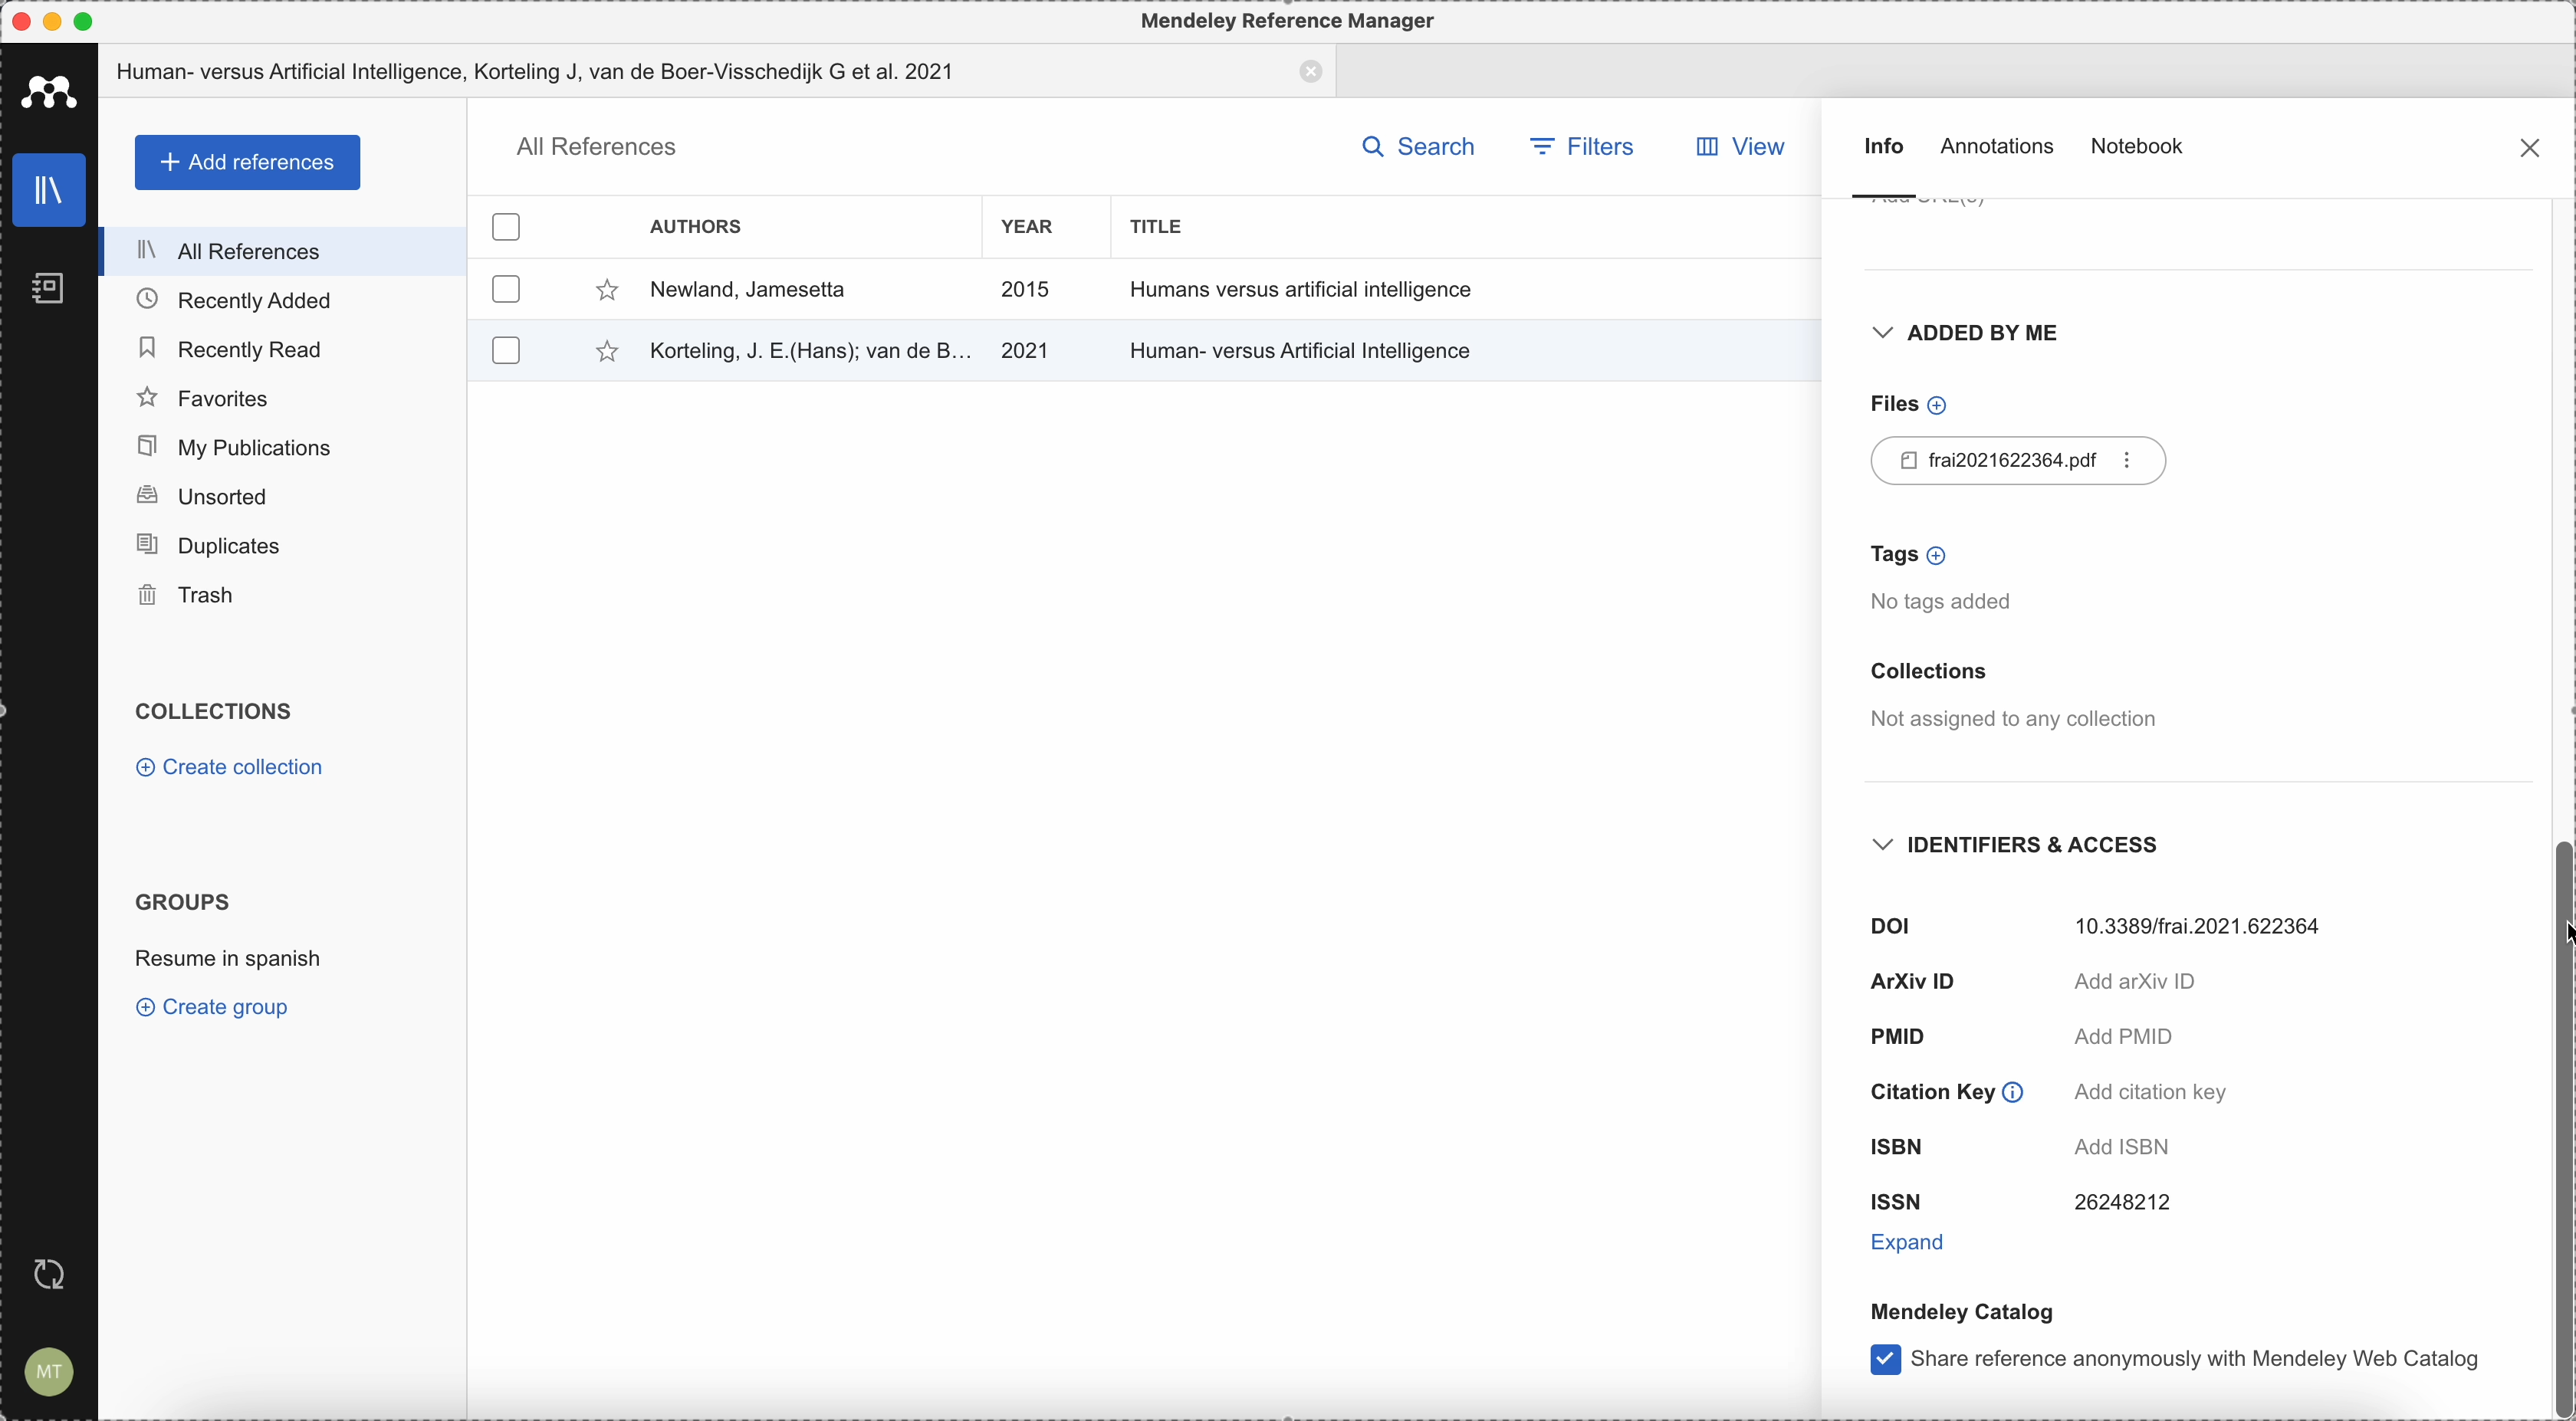 This screenshot has width=2576, height=1421. I want to click on checkbox, so click(509, 222).